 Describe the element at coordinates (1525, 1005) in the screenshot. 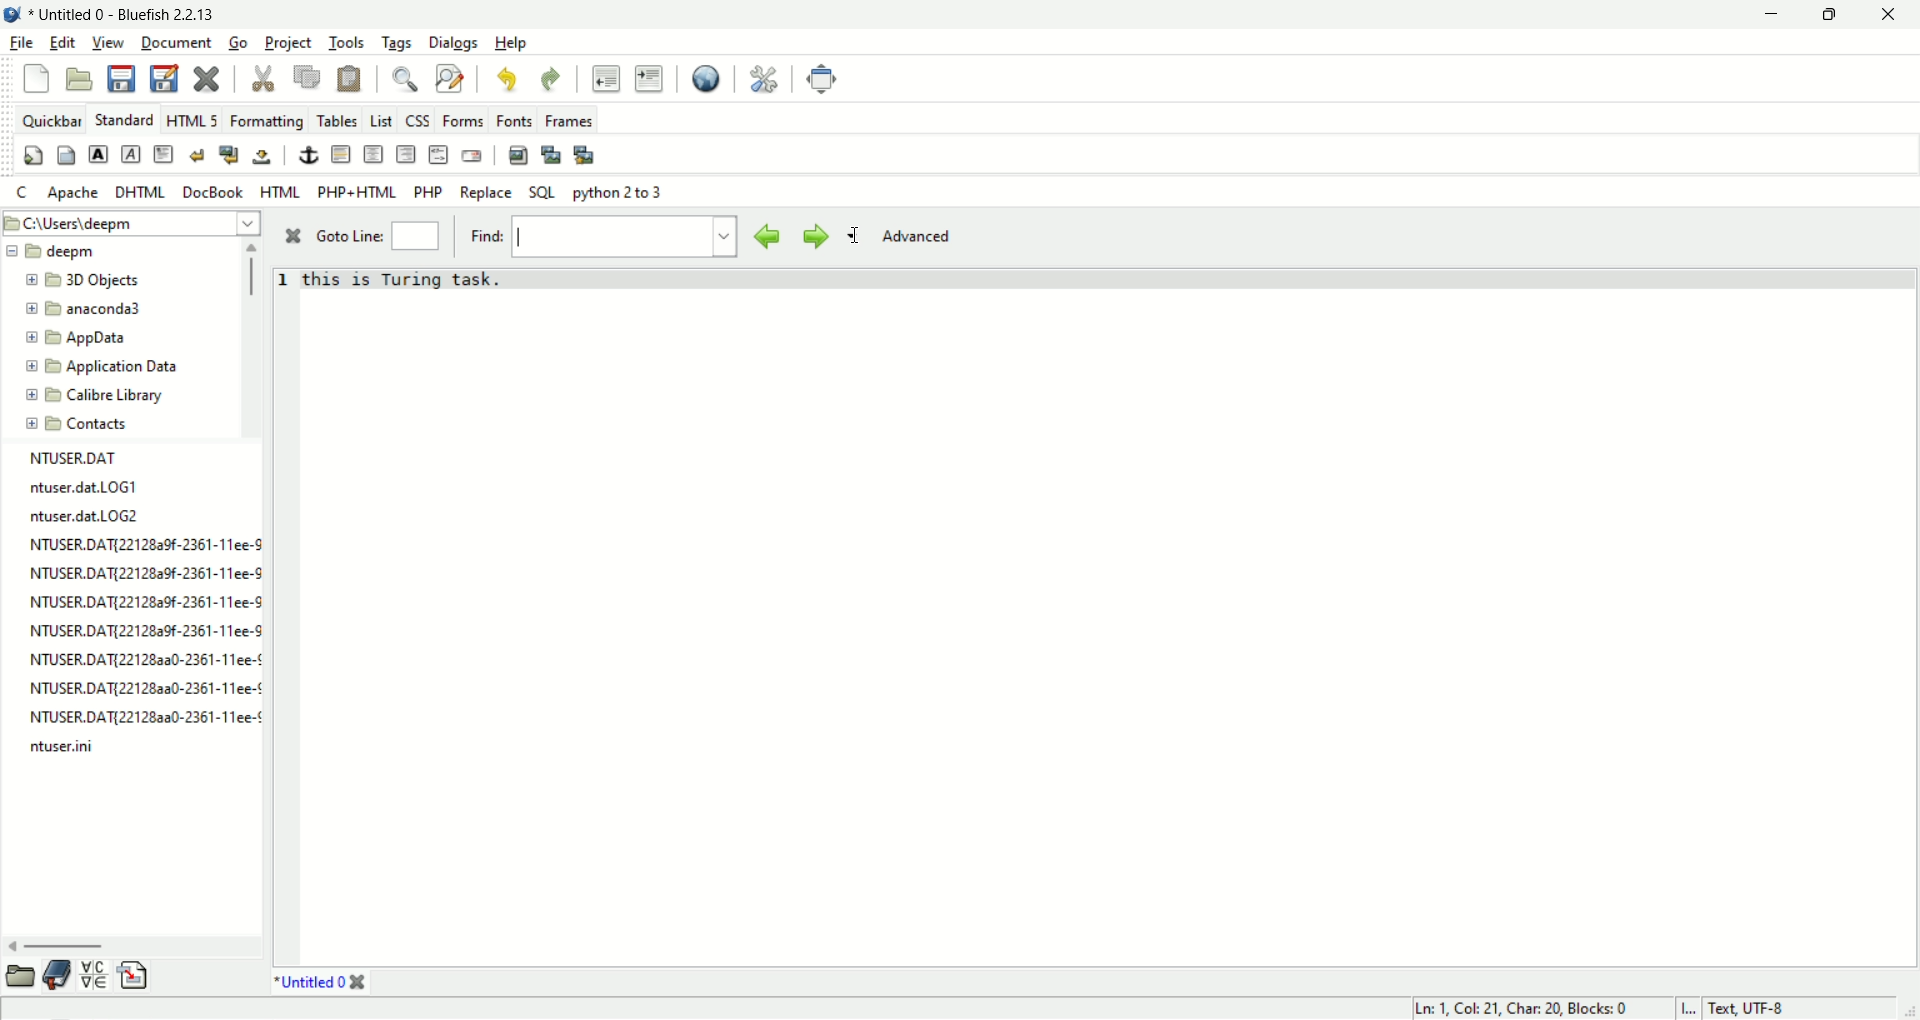

I see `Ln: 1, Col: 21, Char: 20, Blocks: 0` at that location.